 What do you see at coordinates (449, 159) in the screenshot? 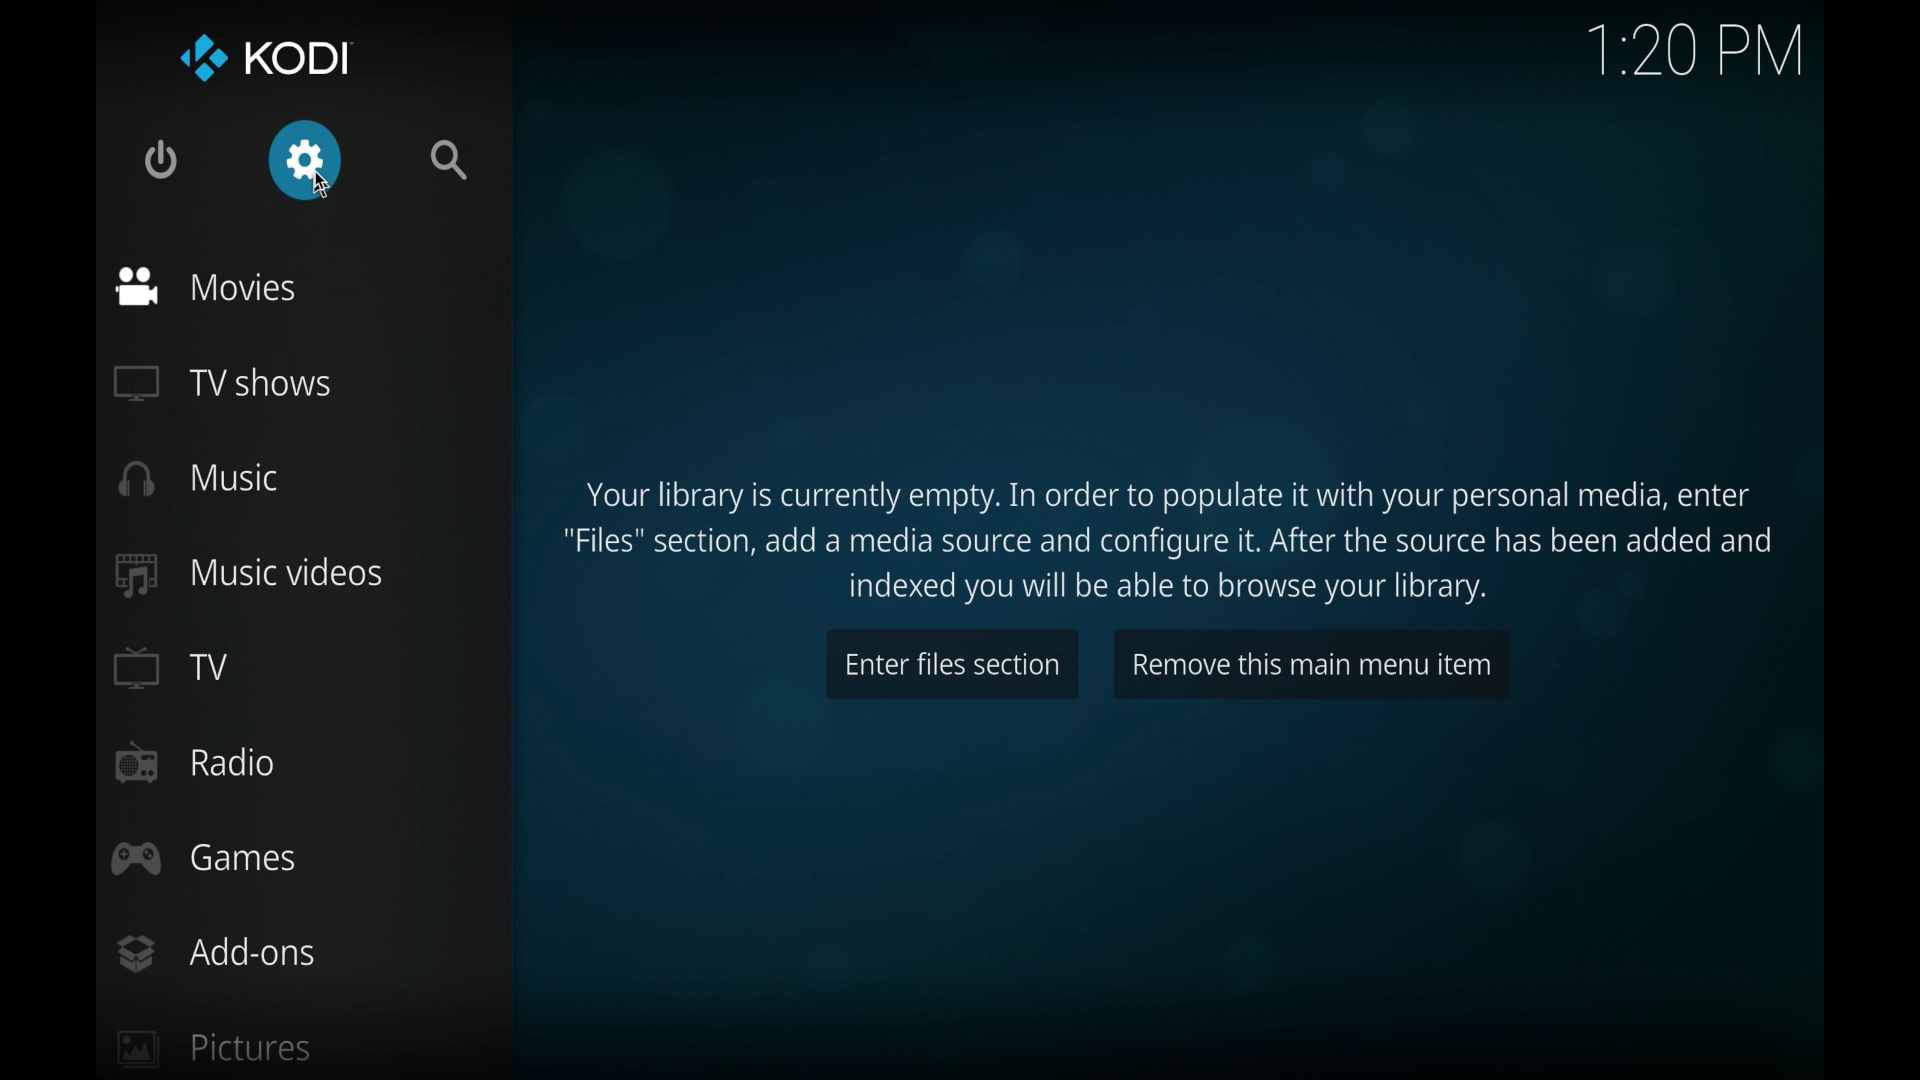
I see `search` at bounding box center [449, 159].